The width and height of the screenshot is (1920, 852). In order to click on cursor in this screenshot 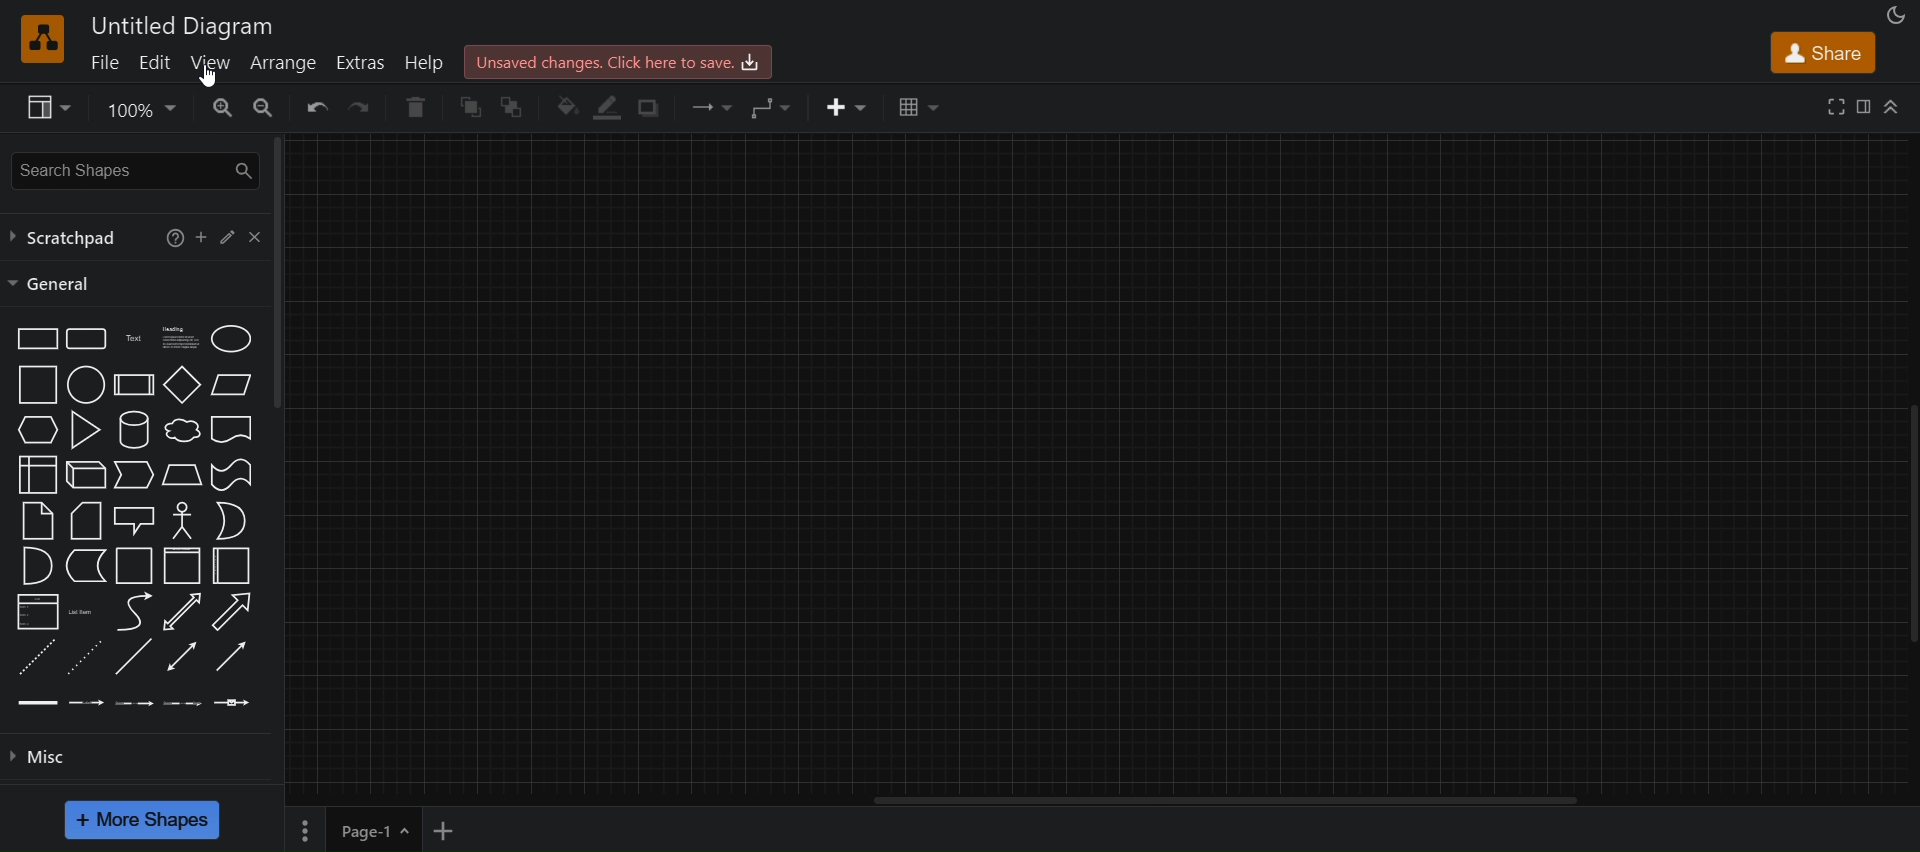, I will do `click(211, 73)`.